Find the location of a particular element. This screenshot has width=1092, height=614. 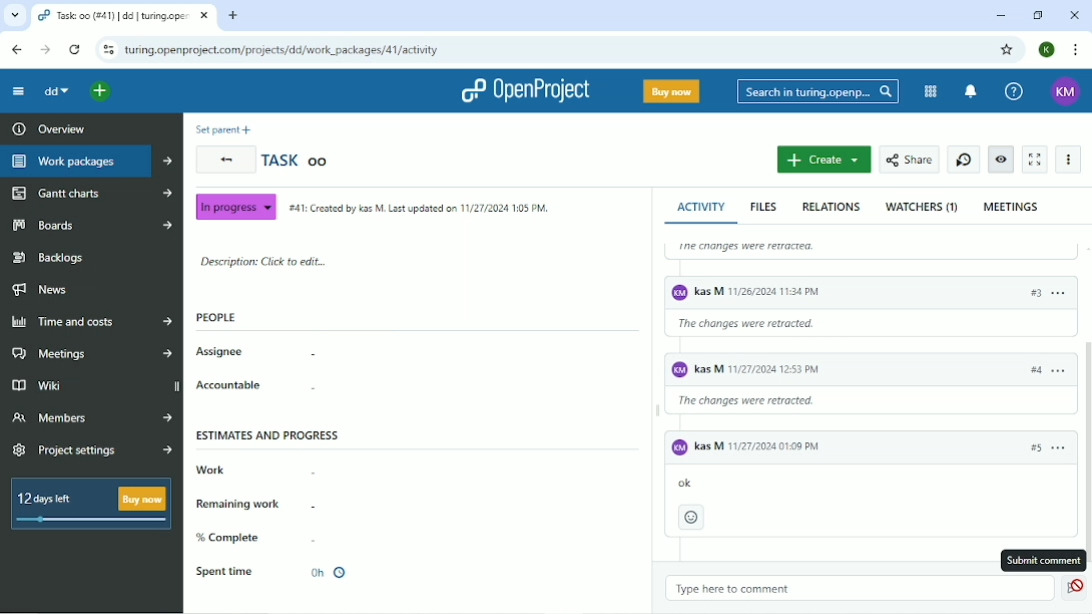

Meetings is located at coordinates (94, 353).